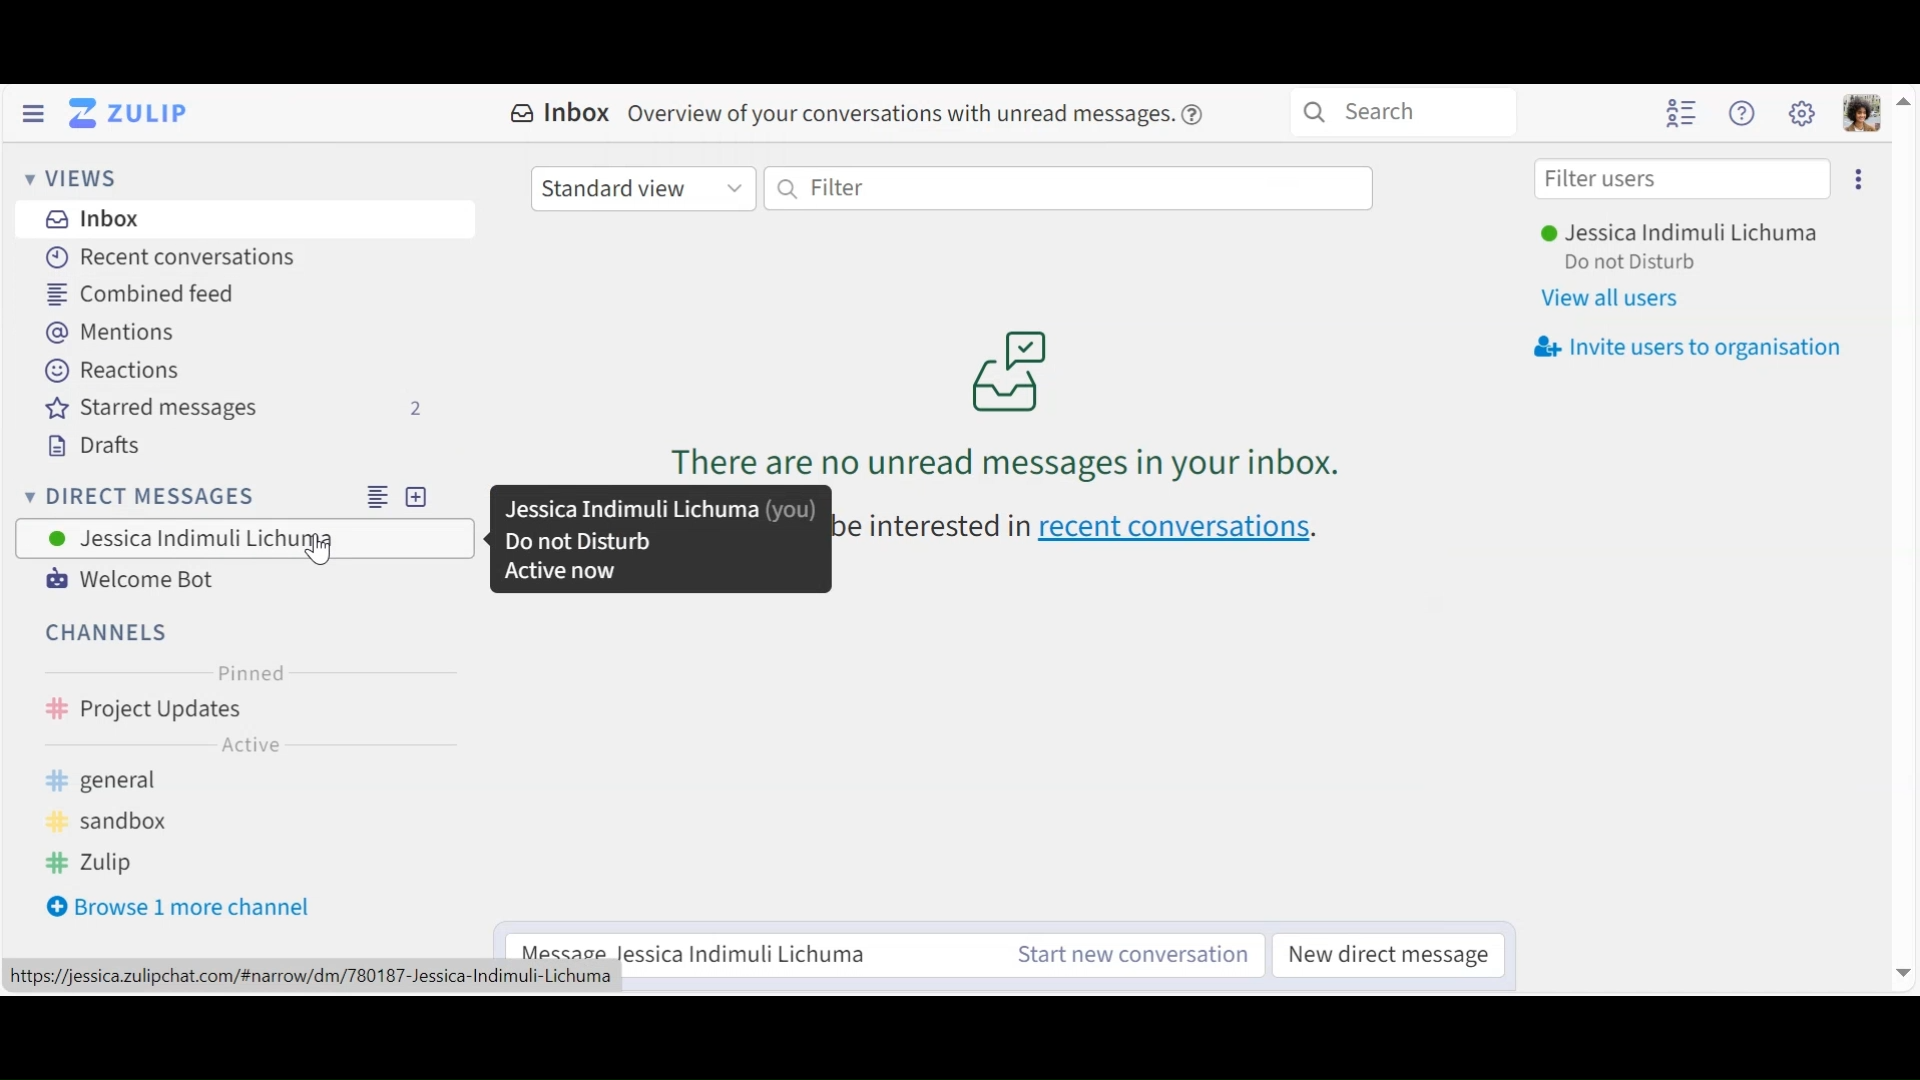  Describe the element at coordinates (319, 548) in the screenshot. I see `Cursor` at that location.